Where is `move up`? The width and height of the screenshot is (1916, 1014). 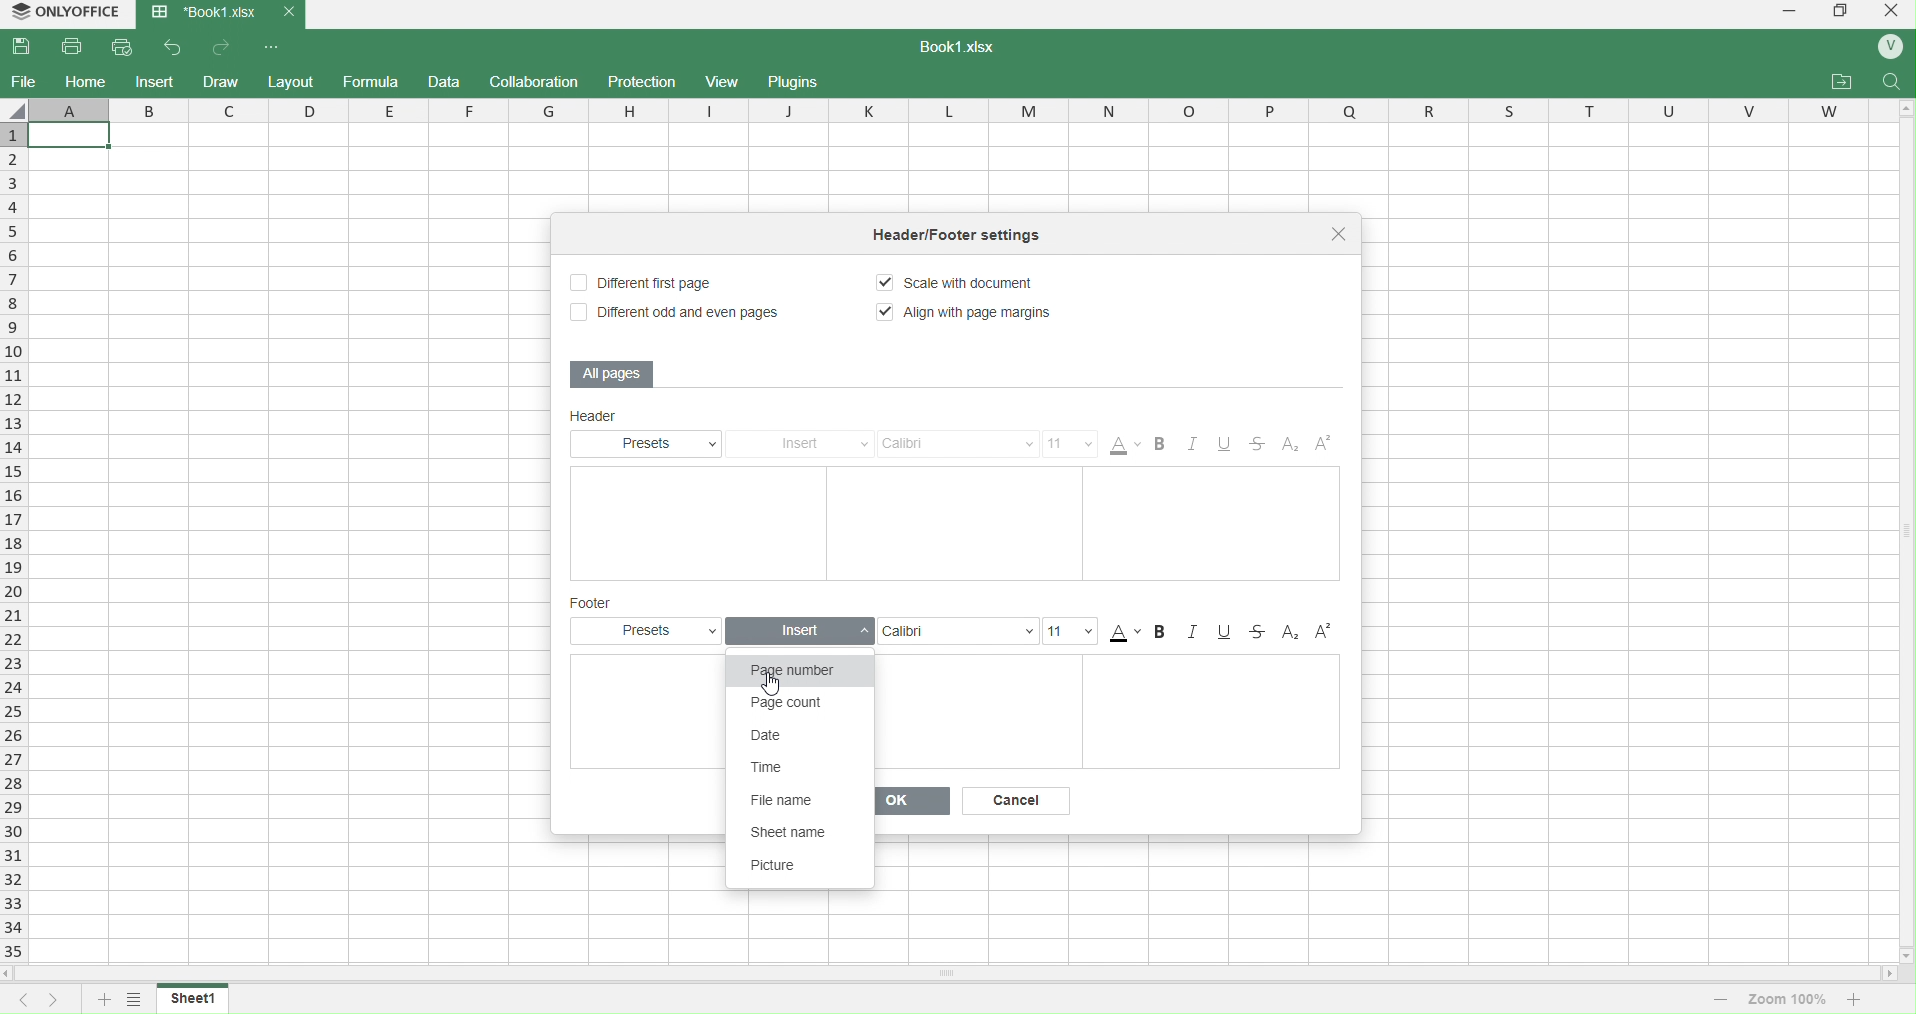 move up is located at coordinates (1904, 111).